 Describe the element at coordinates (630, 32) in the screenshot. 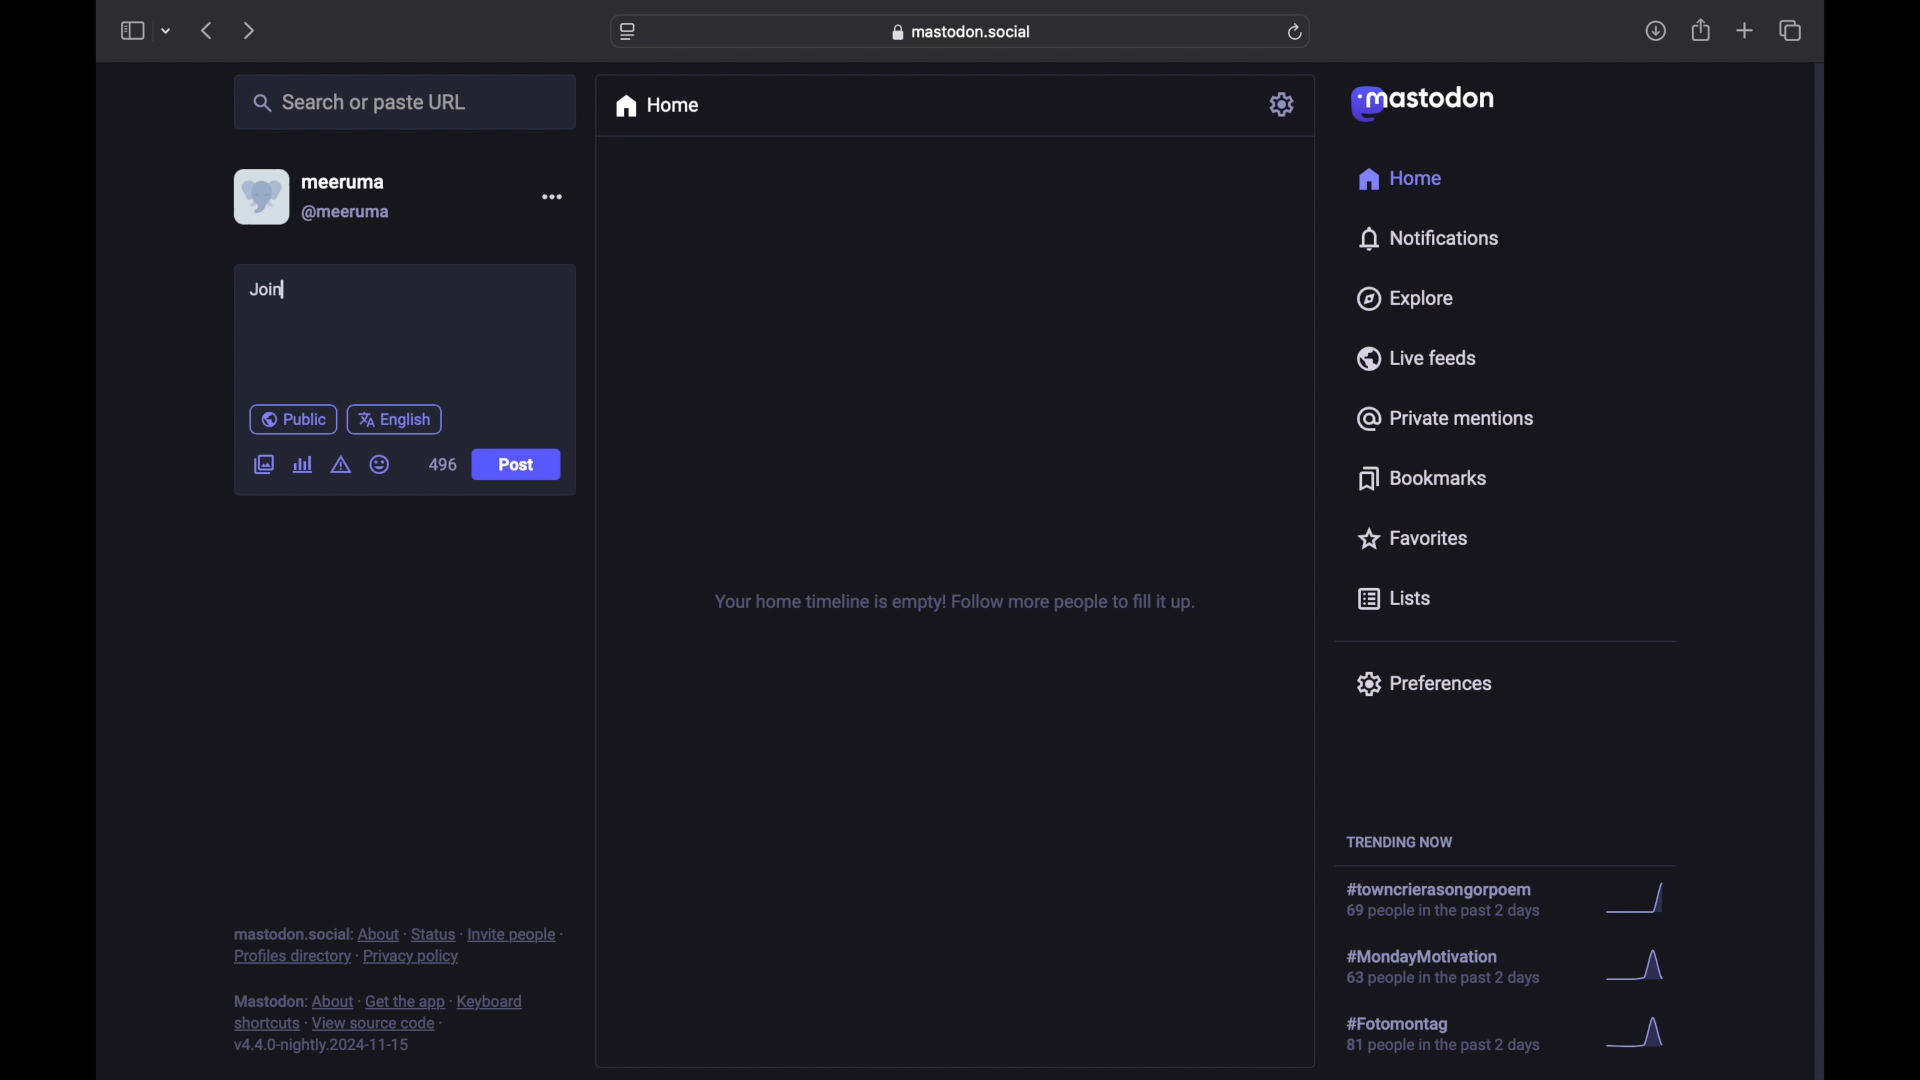

I see `website settings` at that location.